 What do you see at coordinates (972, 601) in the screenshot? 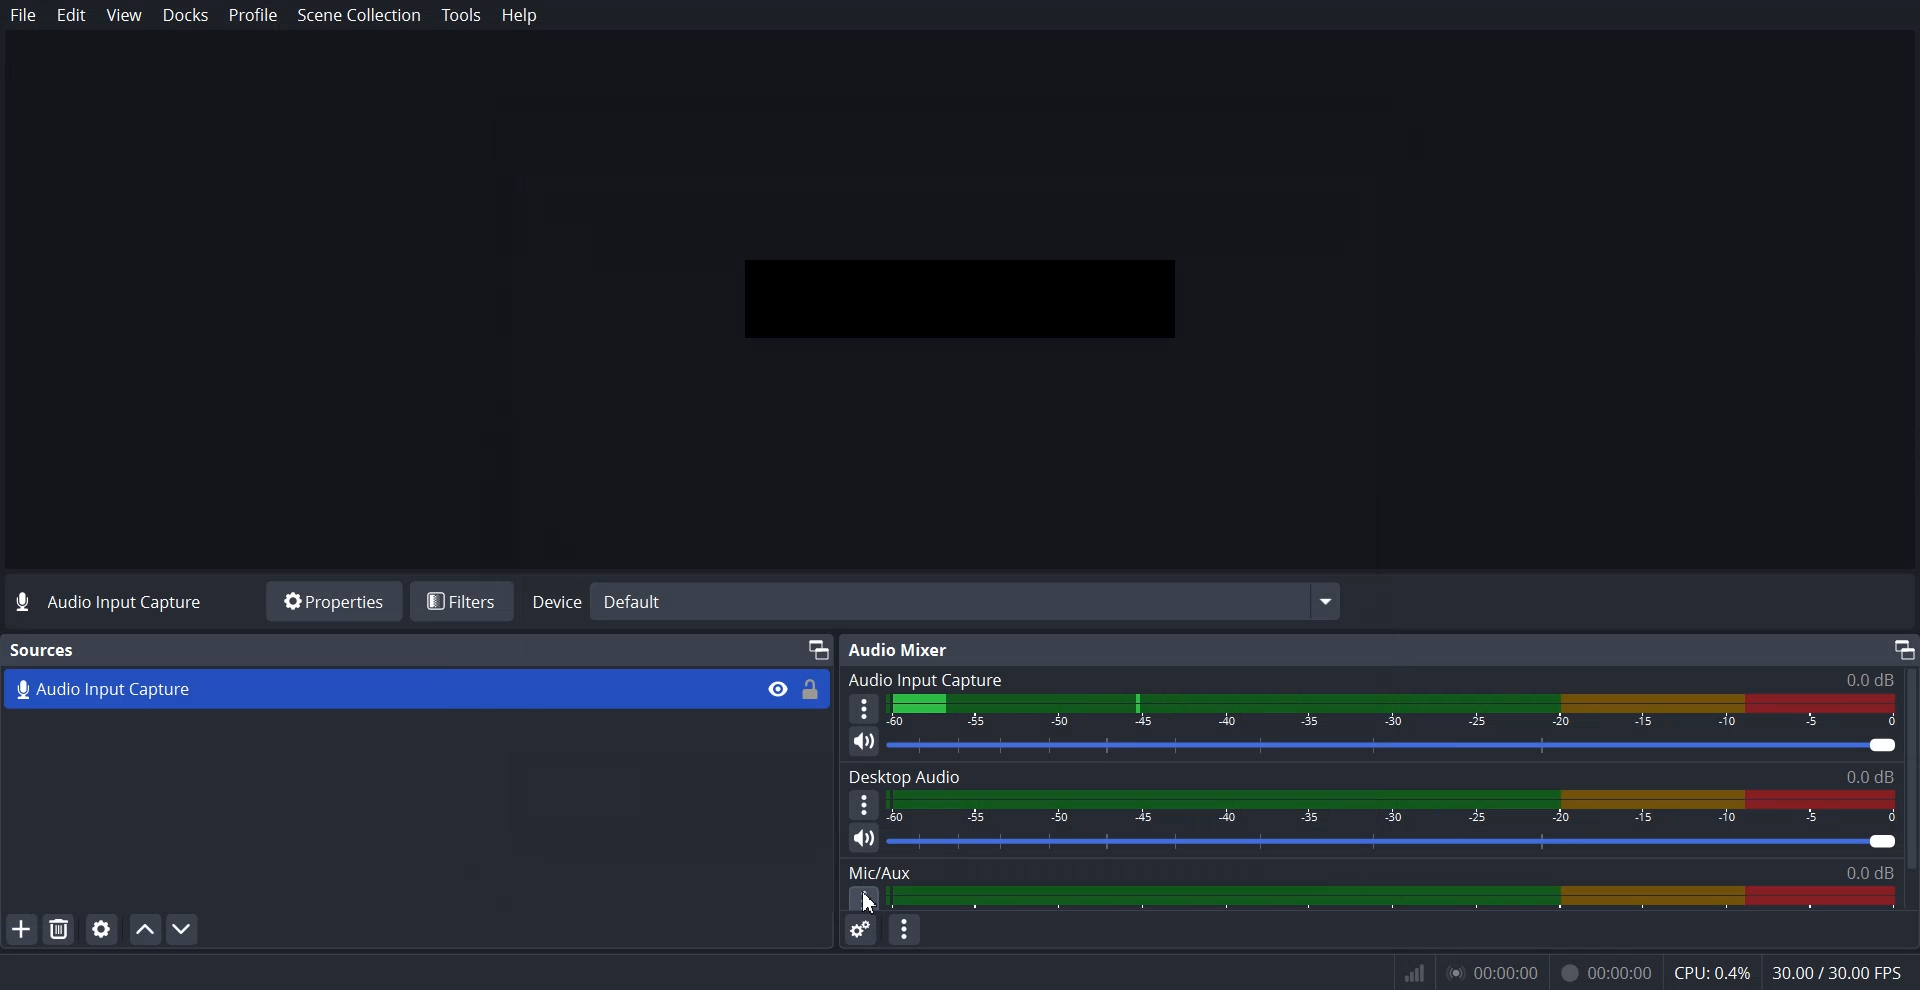
I see `Default` at bounding box center [972, 601].